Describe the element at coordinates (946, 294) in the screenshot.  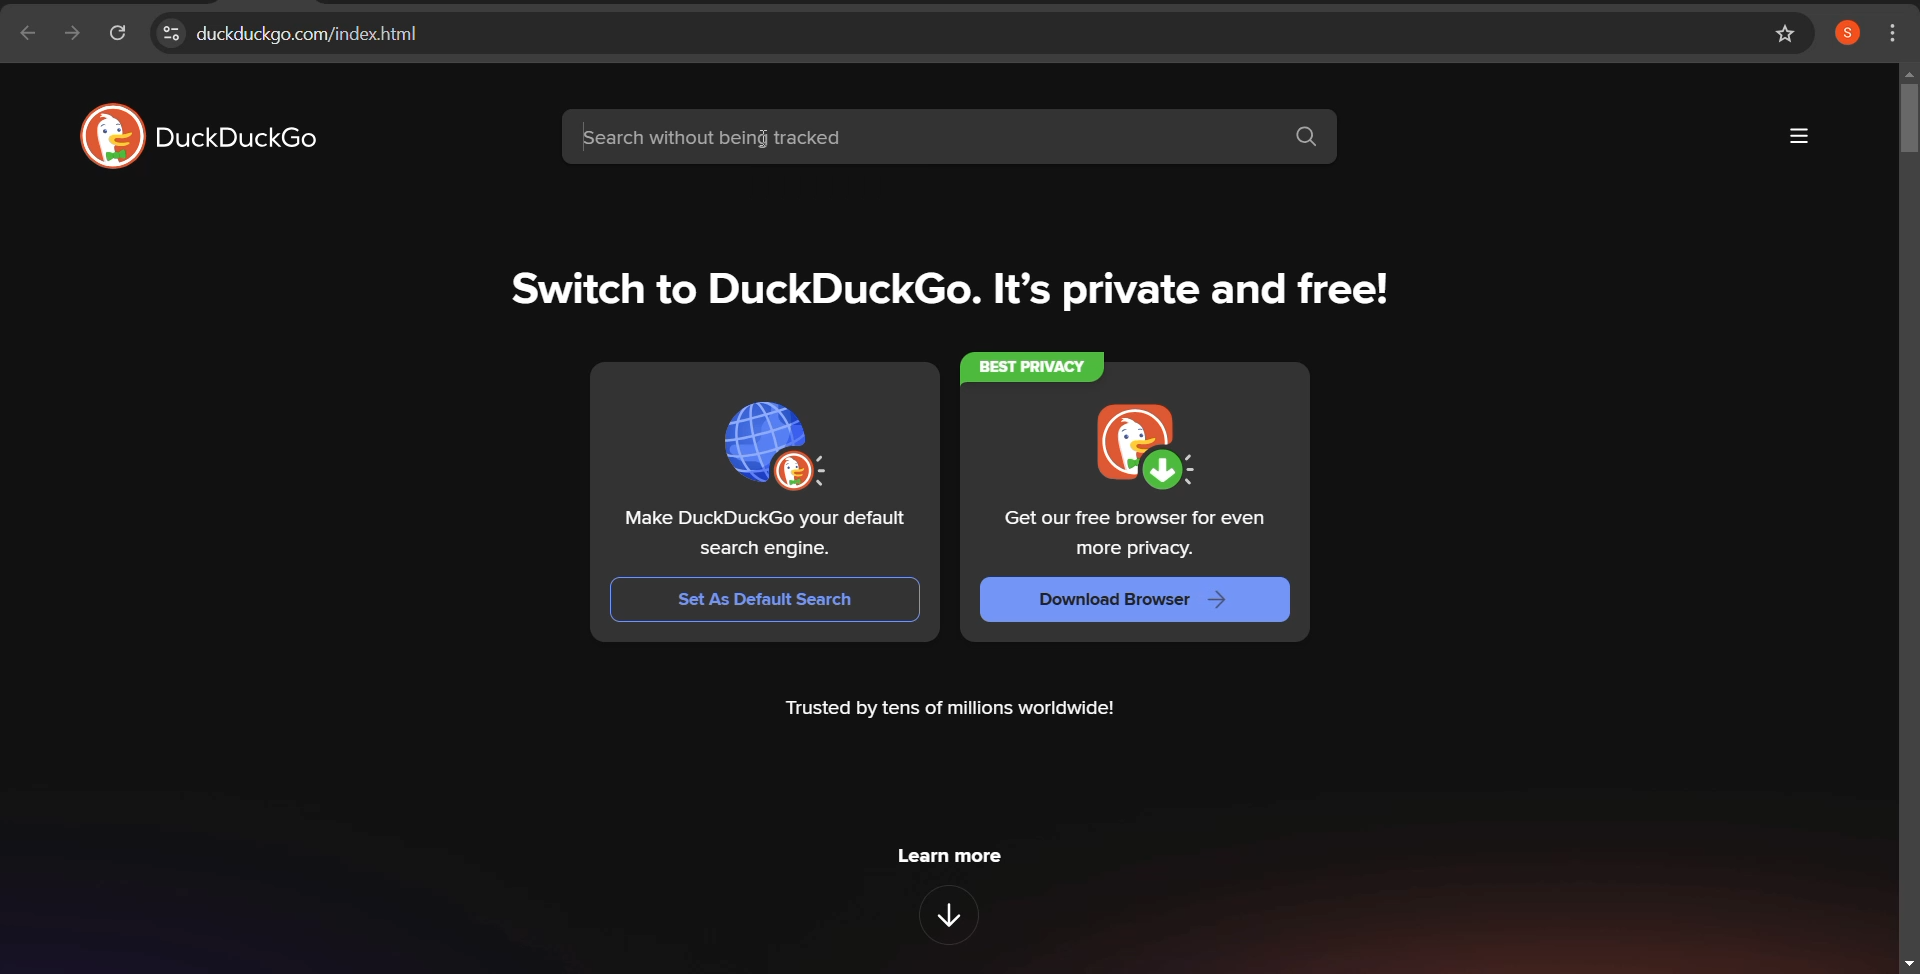
I see `Switch to DuckDuckGo. It’s private and free!` at that location.